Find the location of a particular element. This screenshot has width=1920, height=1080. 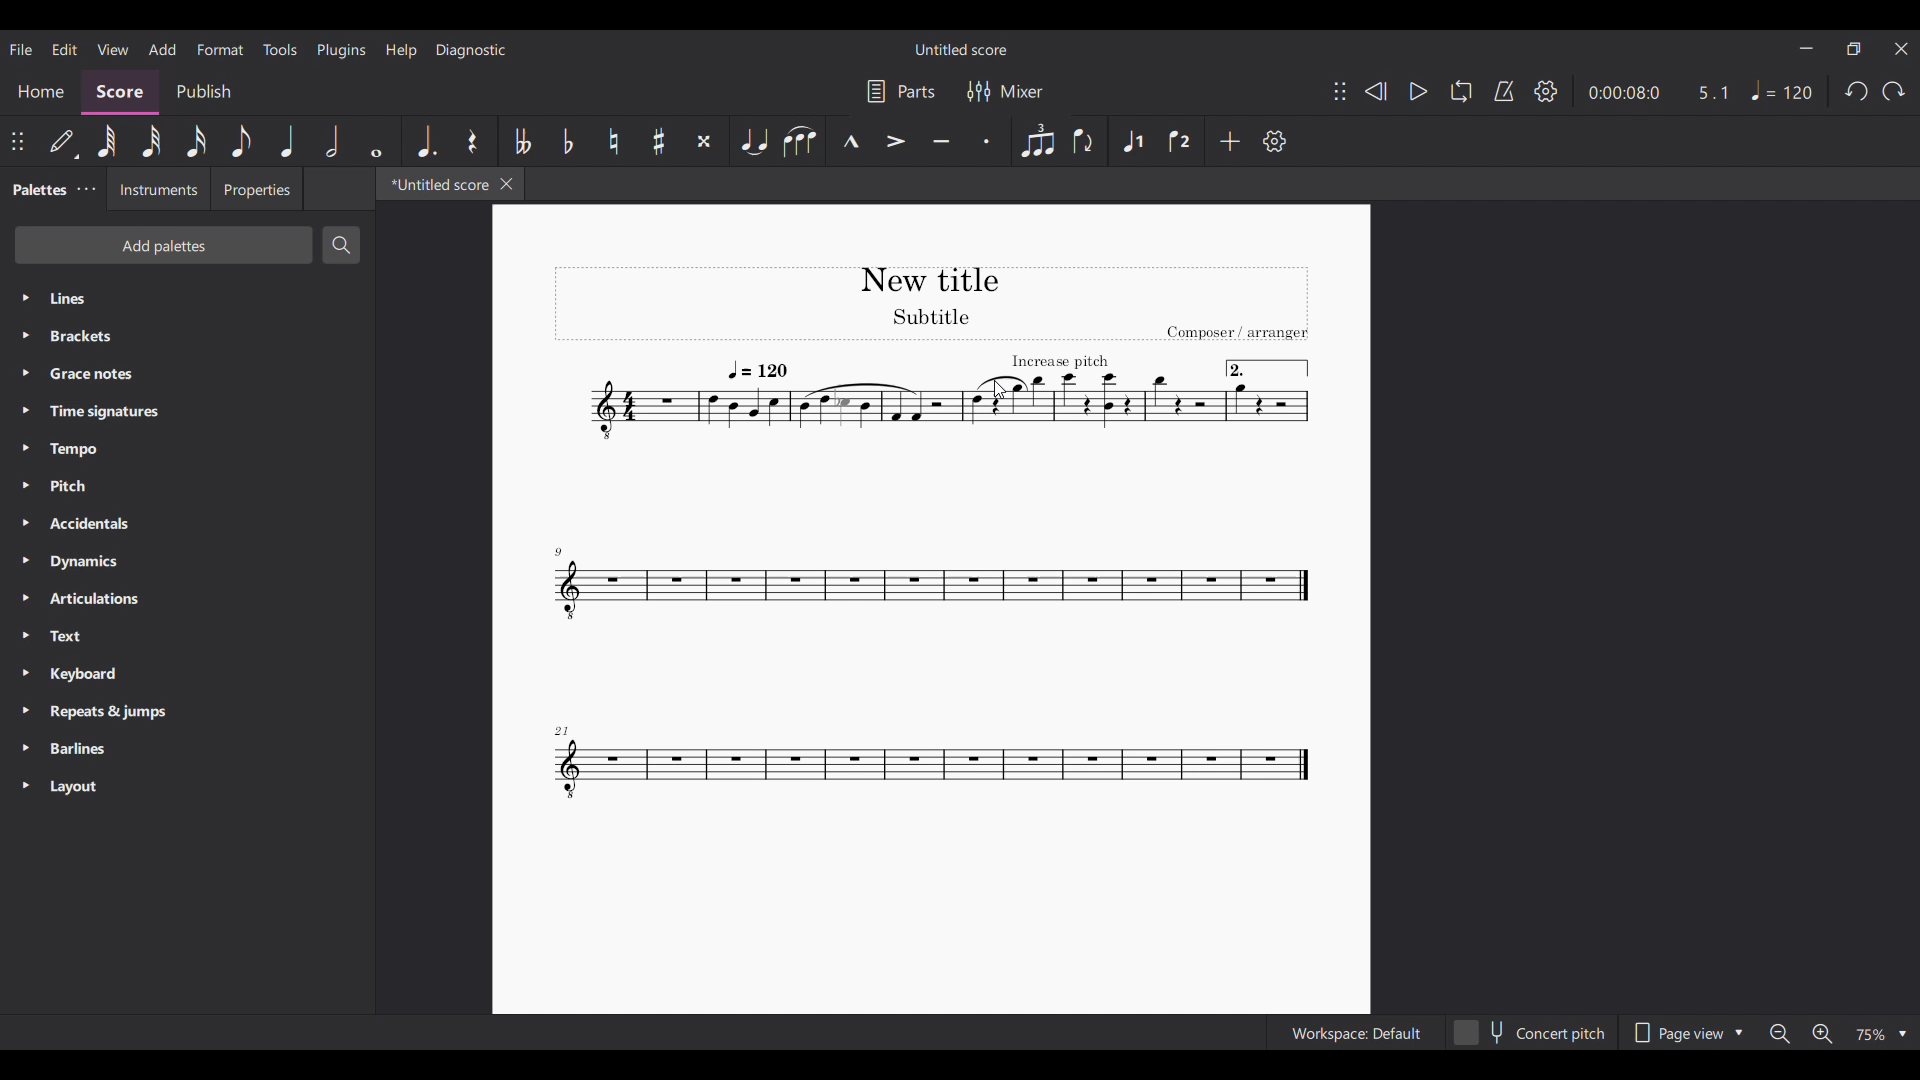

Pitch is located at coordinates (187, 486).